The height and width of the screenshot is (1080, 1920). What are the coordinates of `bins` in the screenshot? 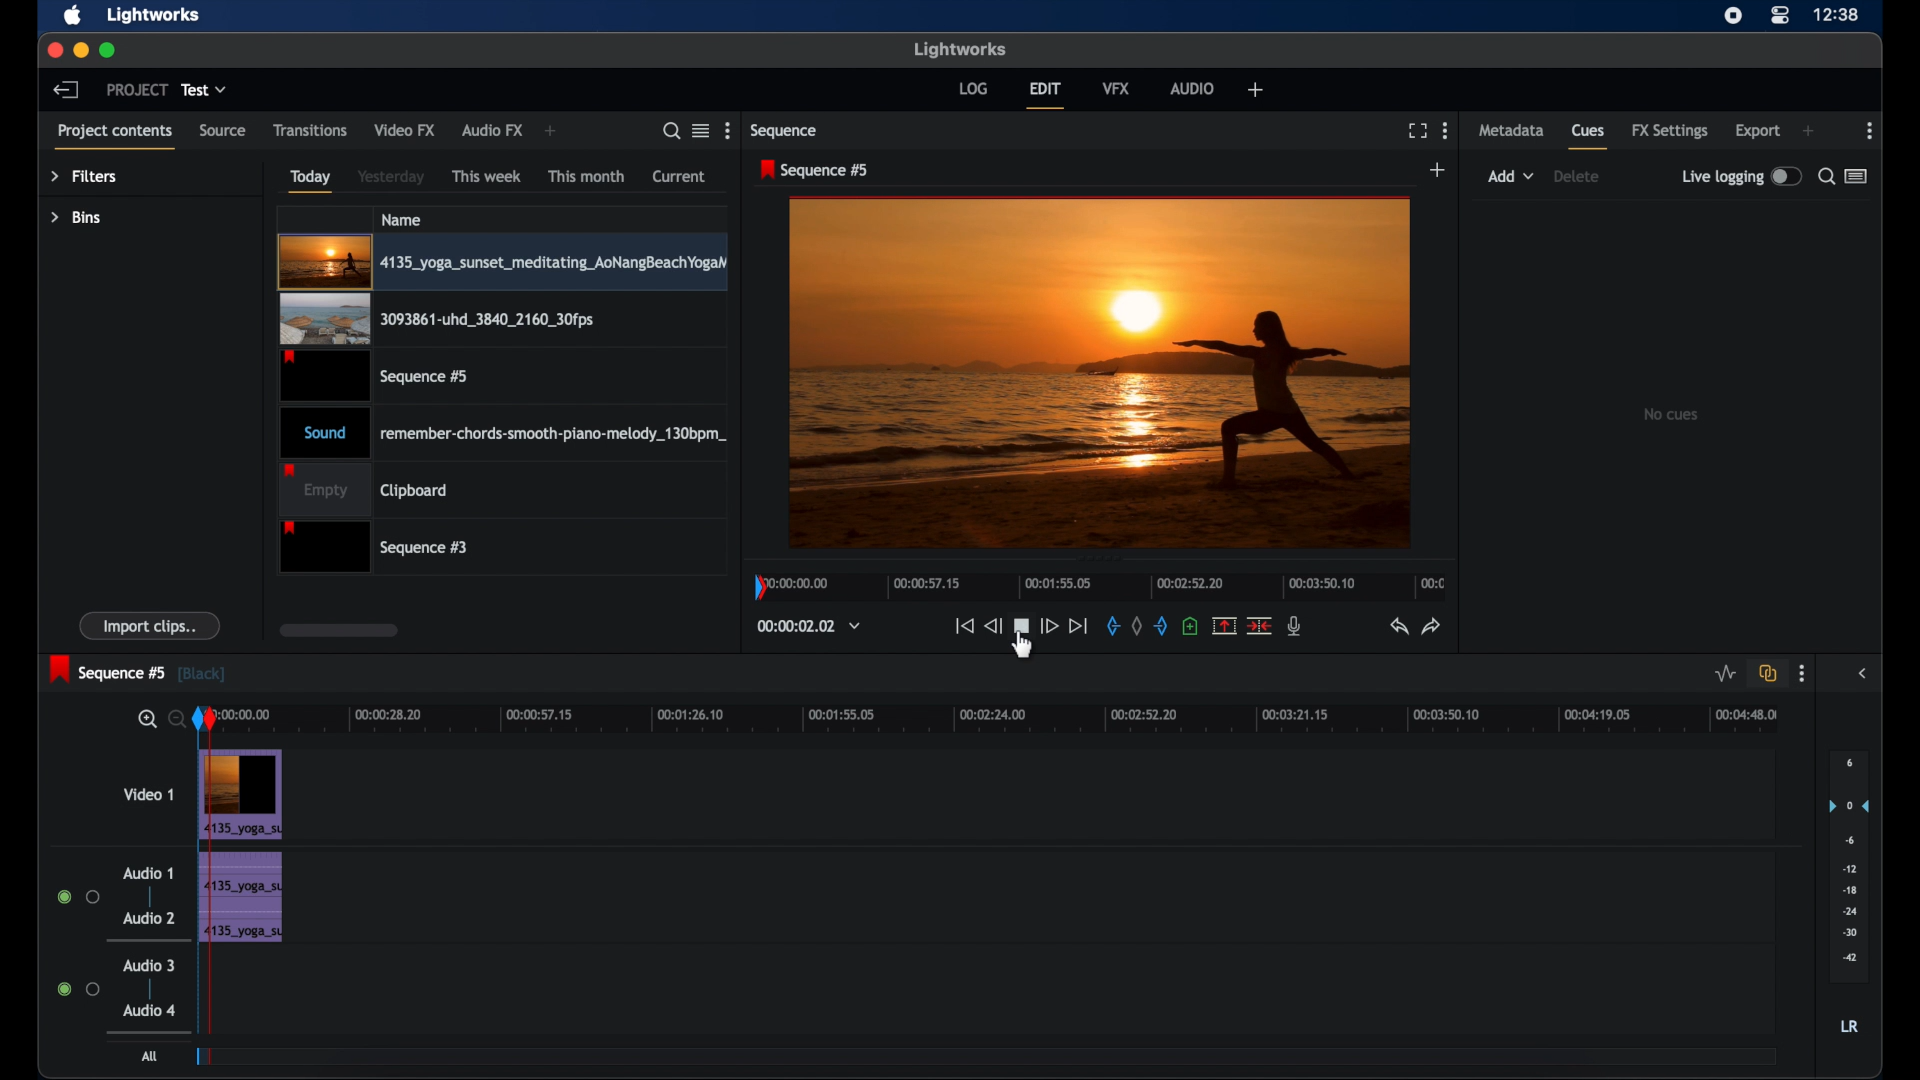 It's located at (76, 217).